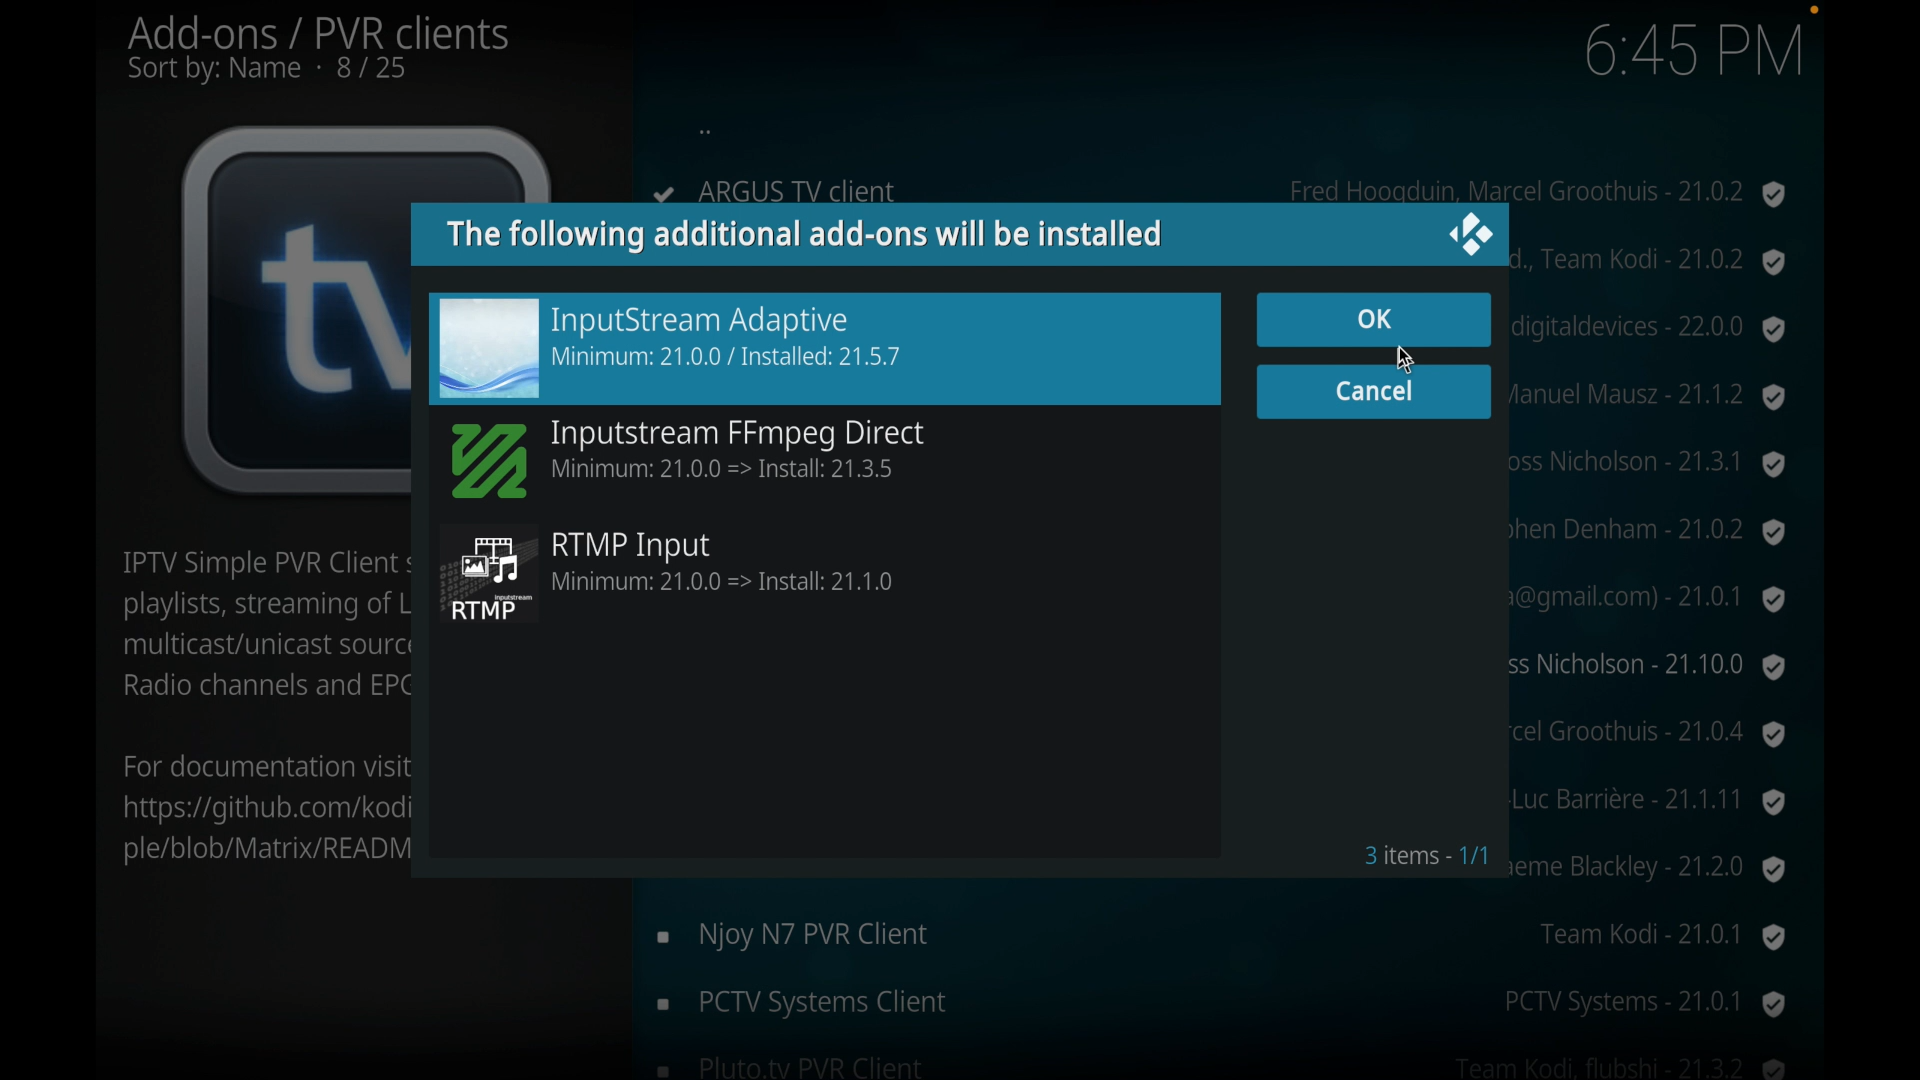 The image size is (1920, 1080). Describe the element at coordinates (671, 573) in the screenshot. I see `rtmp input` at that location.